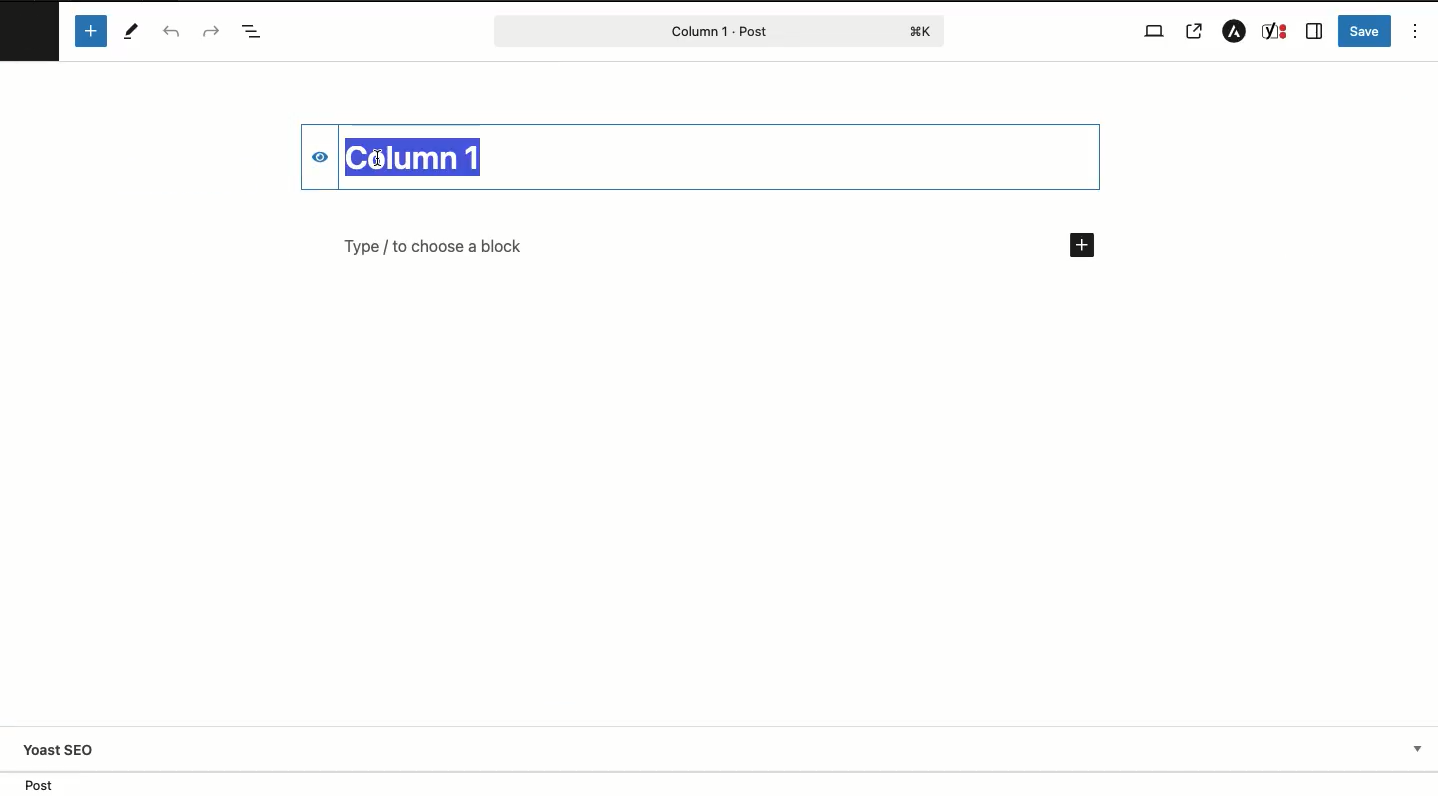  Describe the element at coordinates (252, 33) in the screenshot. I see `Document overview` at that location.